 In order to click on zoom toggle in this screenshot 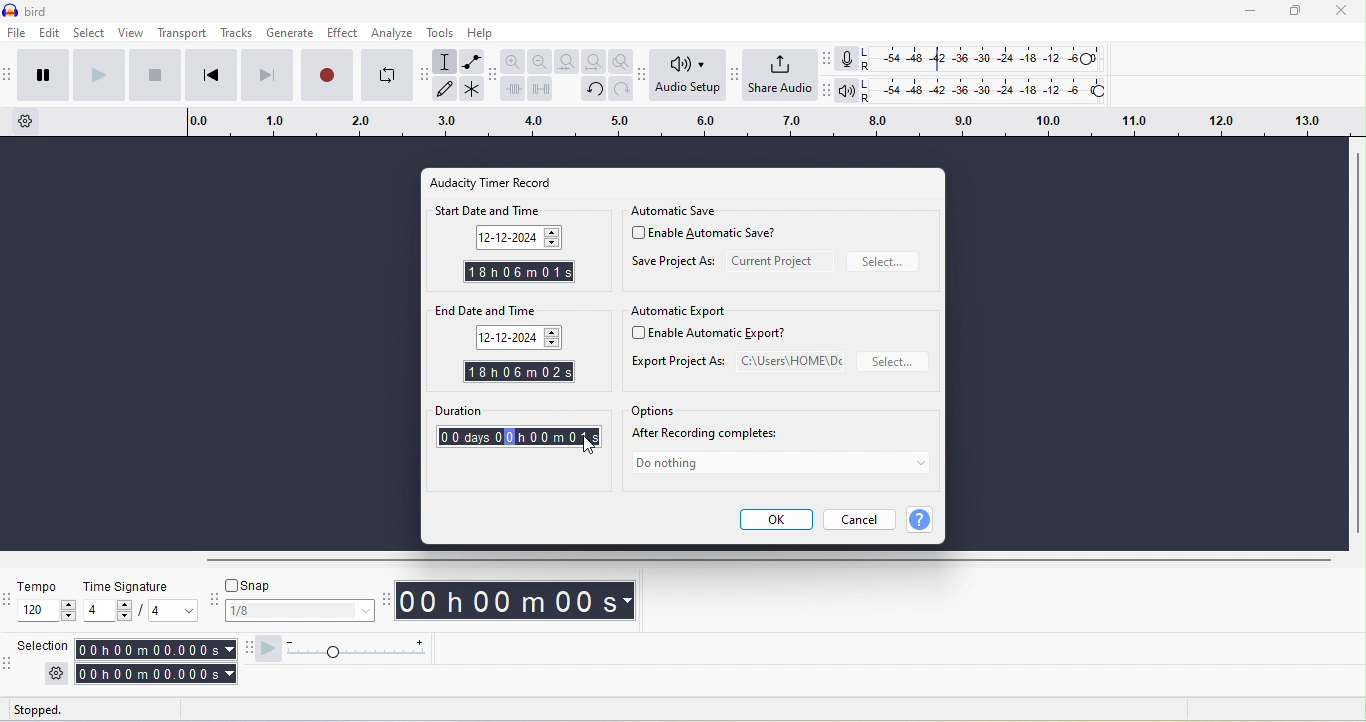, I will do `click(623, 61)`.